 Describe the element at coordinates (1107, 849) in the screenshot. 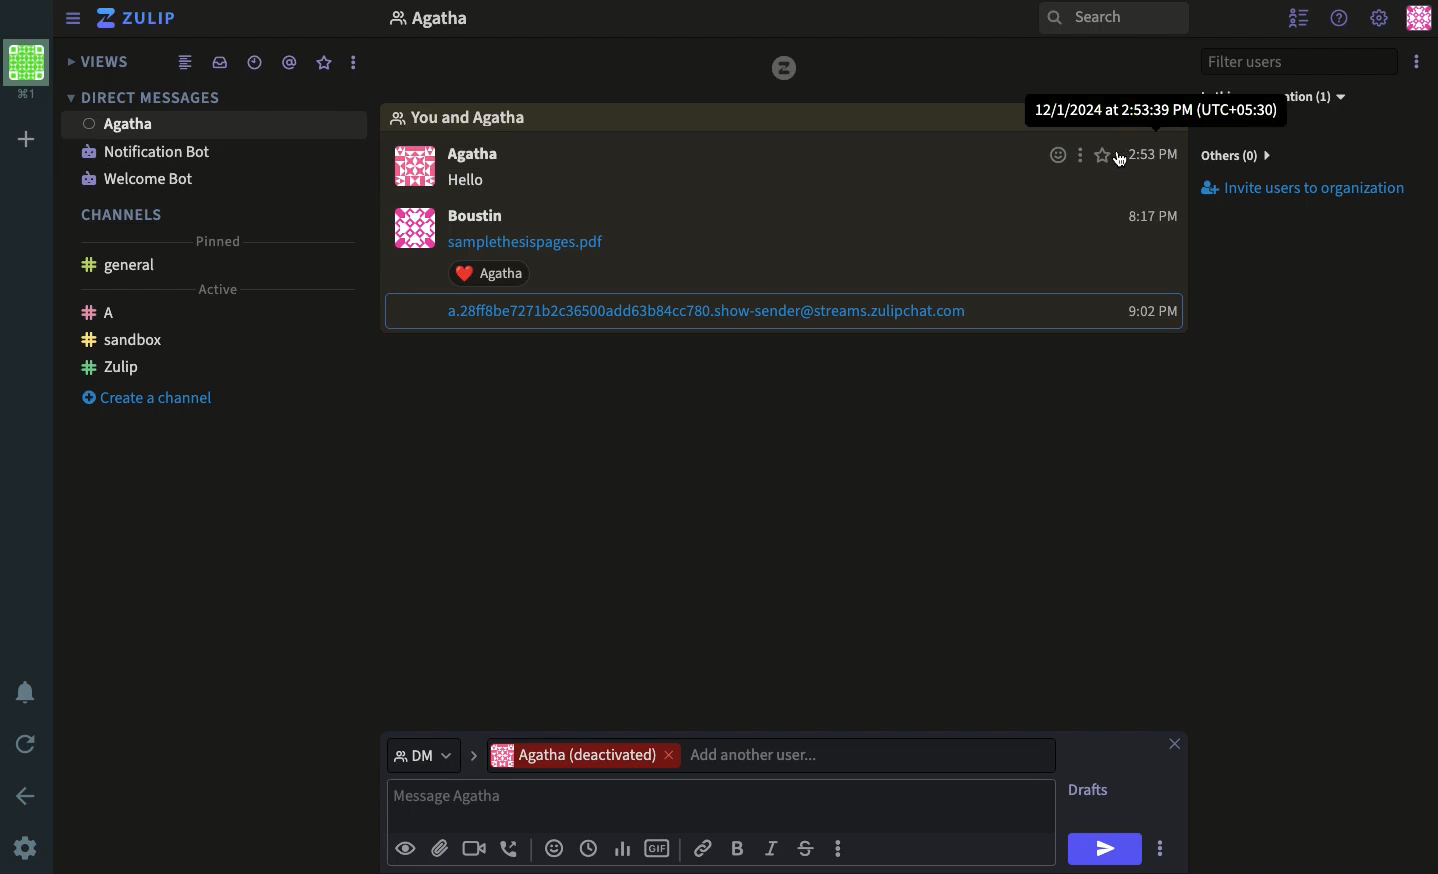

I see `Send` at that location.